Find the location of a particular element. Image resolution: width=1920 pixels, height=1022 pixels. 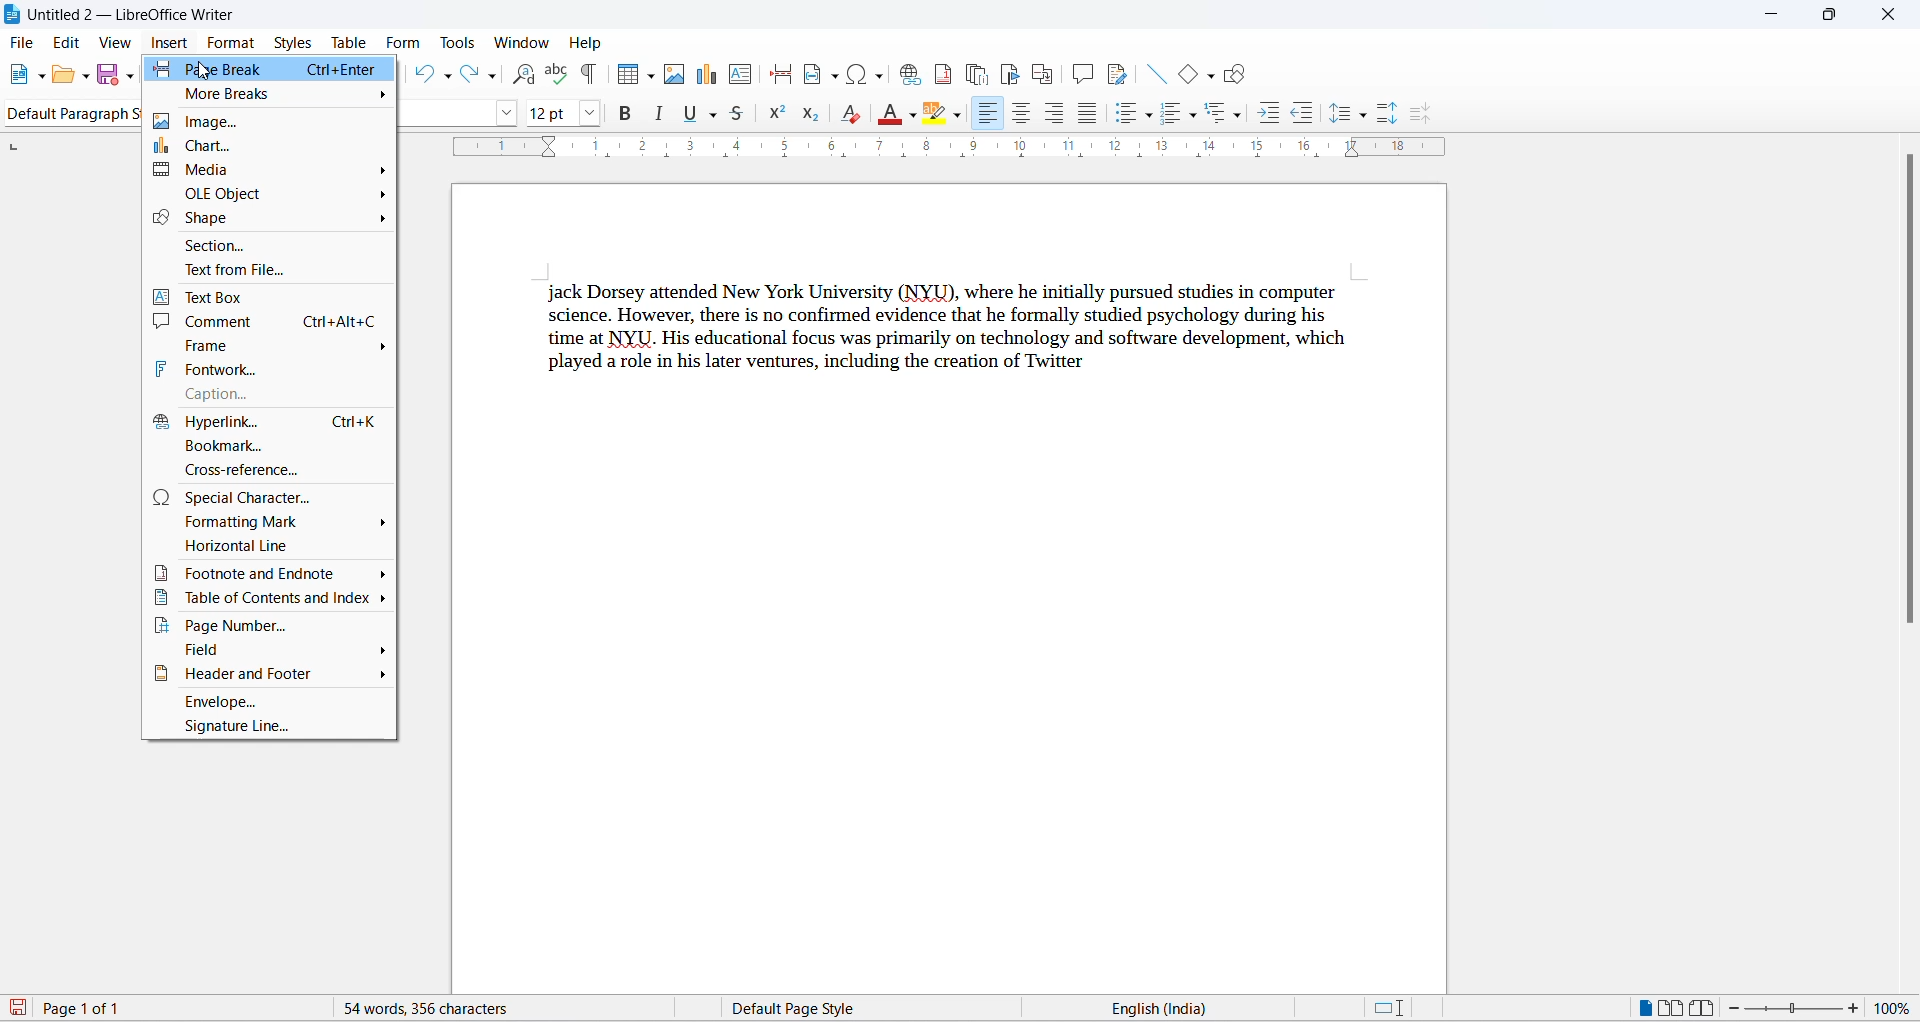

save options is located at coordinates (131, 74).